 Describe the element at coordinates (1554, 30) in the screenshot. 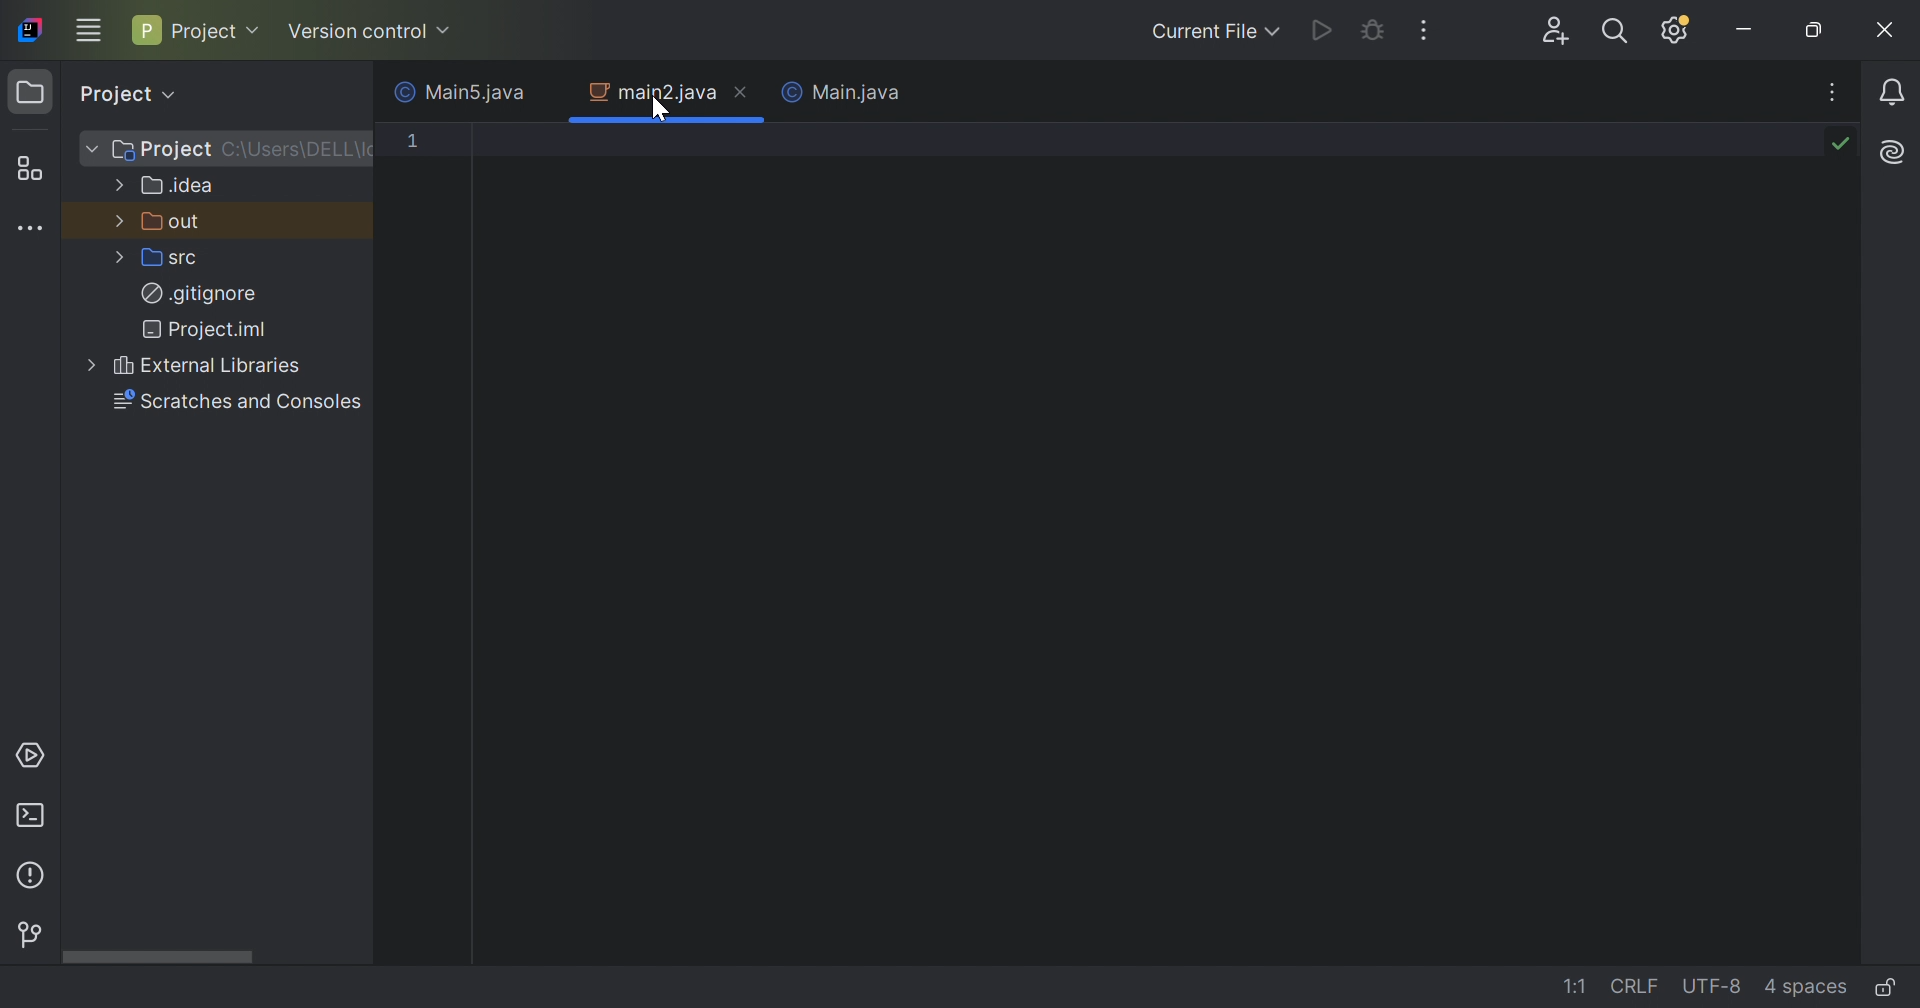

I see `Code With Me` at that location.